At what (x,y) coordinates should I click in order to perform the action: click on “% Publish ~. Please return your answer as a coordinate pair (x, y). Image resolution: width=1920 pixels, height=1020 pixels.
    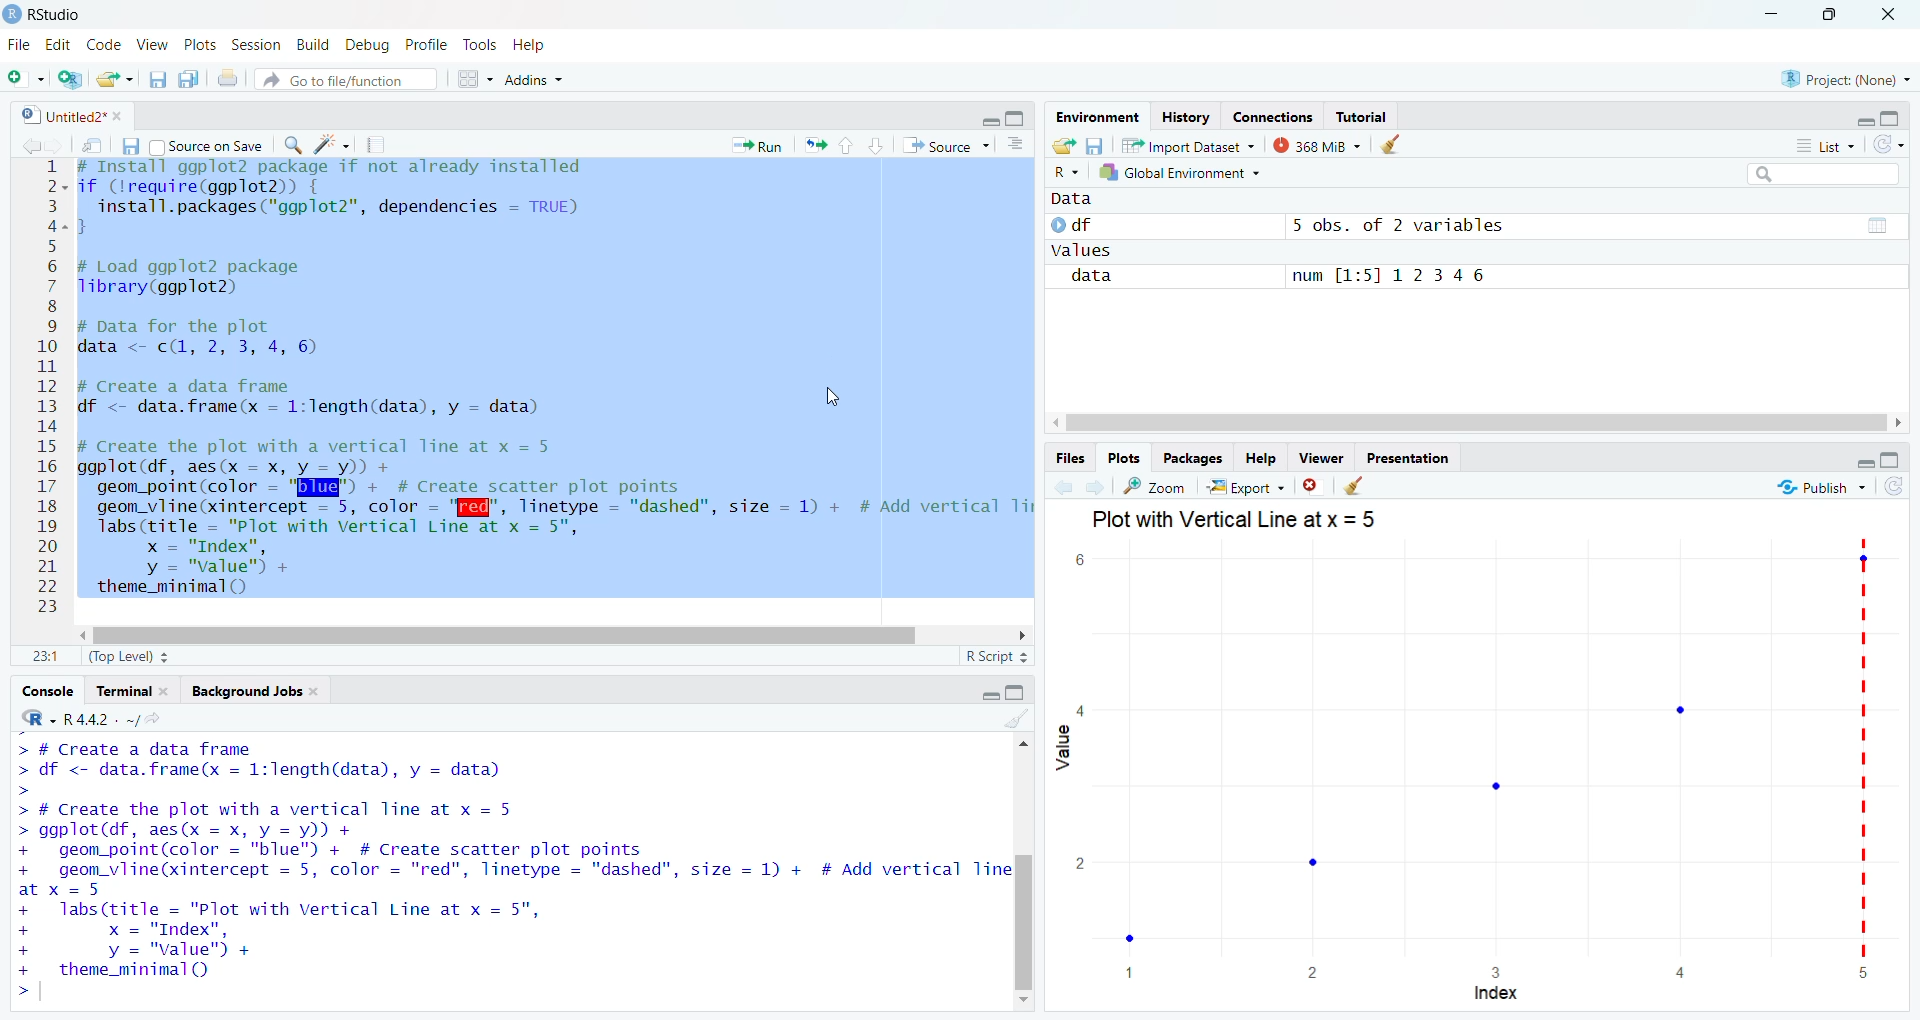
    Looking at the image, I should click on (1811, 486).